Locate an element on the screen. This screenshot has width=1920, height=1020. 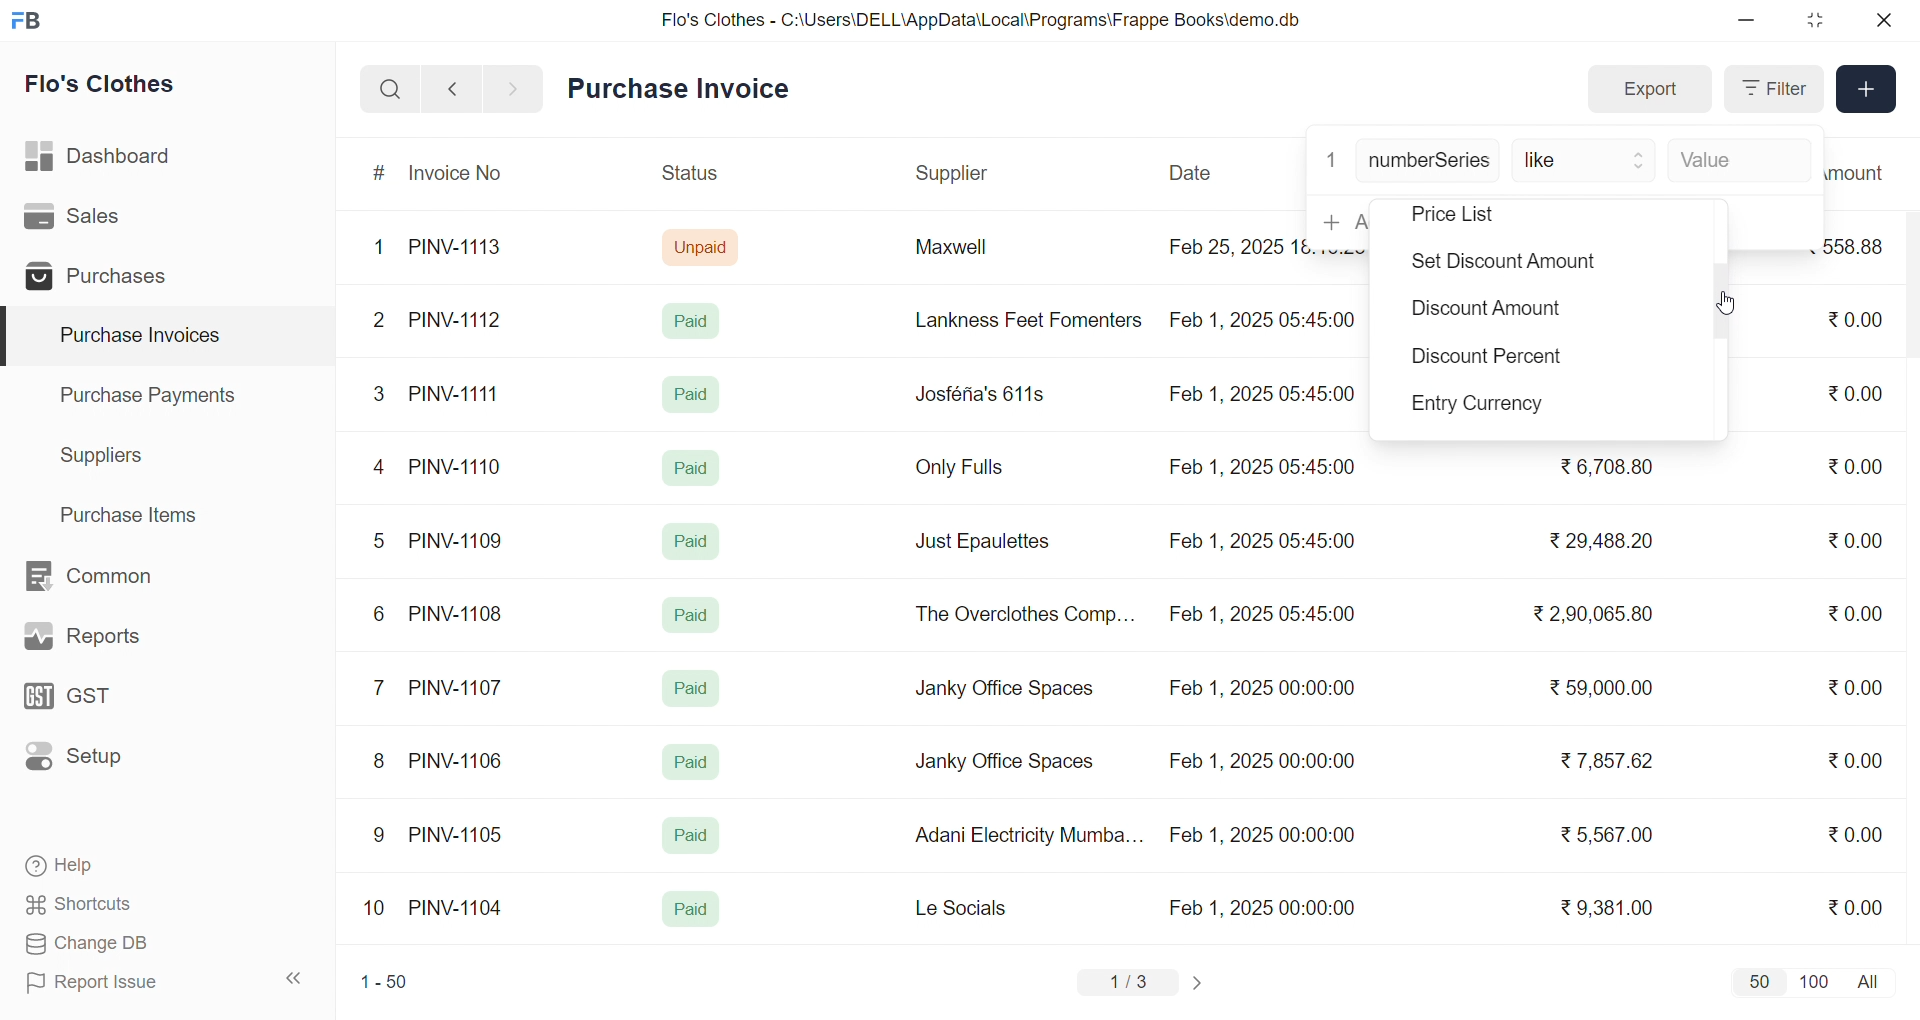
Purchase Invoice is located at coordinates (685, 89).